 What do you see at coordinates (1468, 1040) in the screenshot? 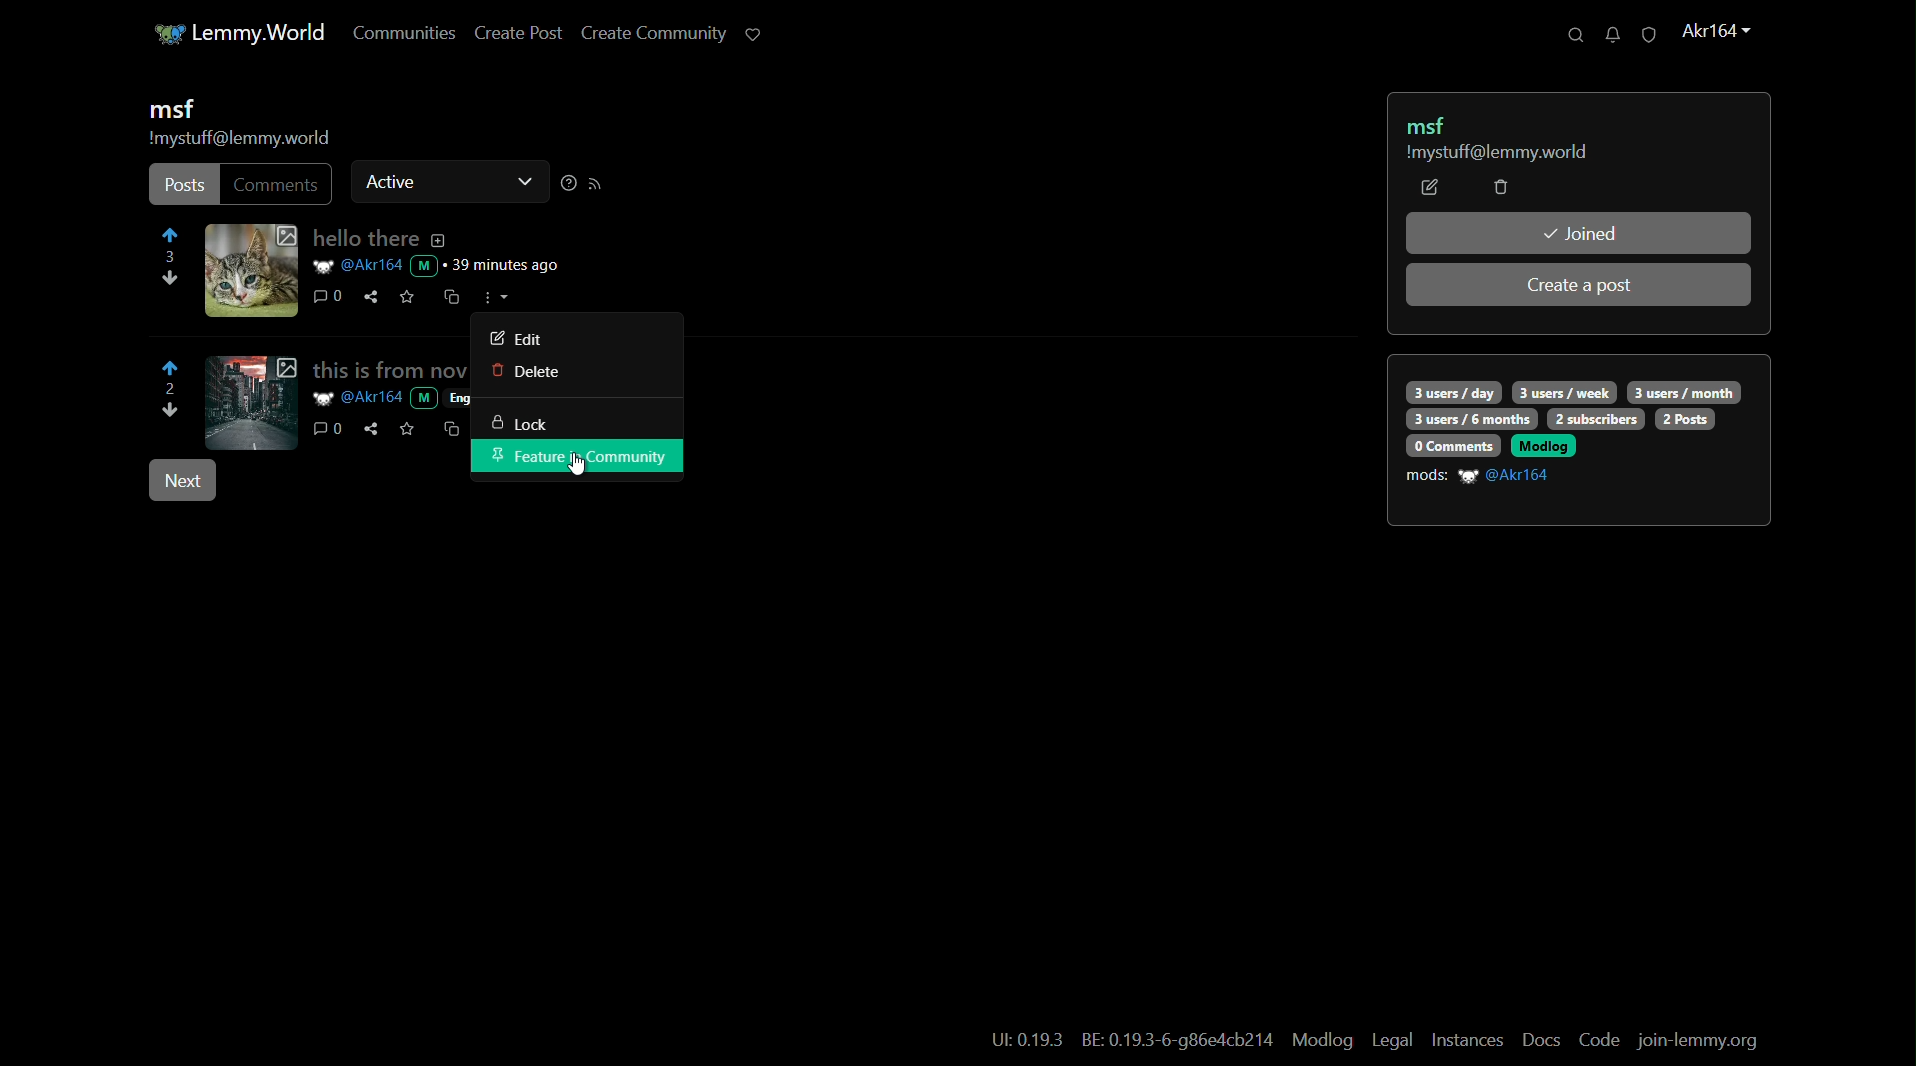
I see `instances` at bounding box center [1468, 1040].